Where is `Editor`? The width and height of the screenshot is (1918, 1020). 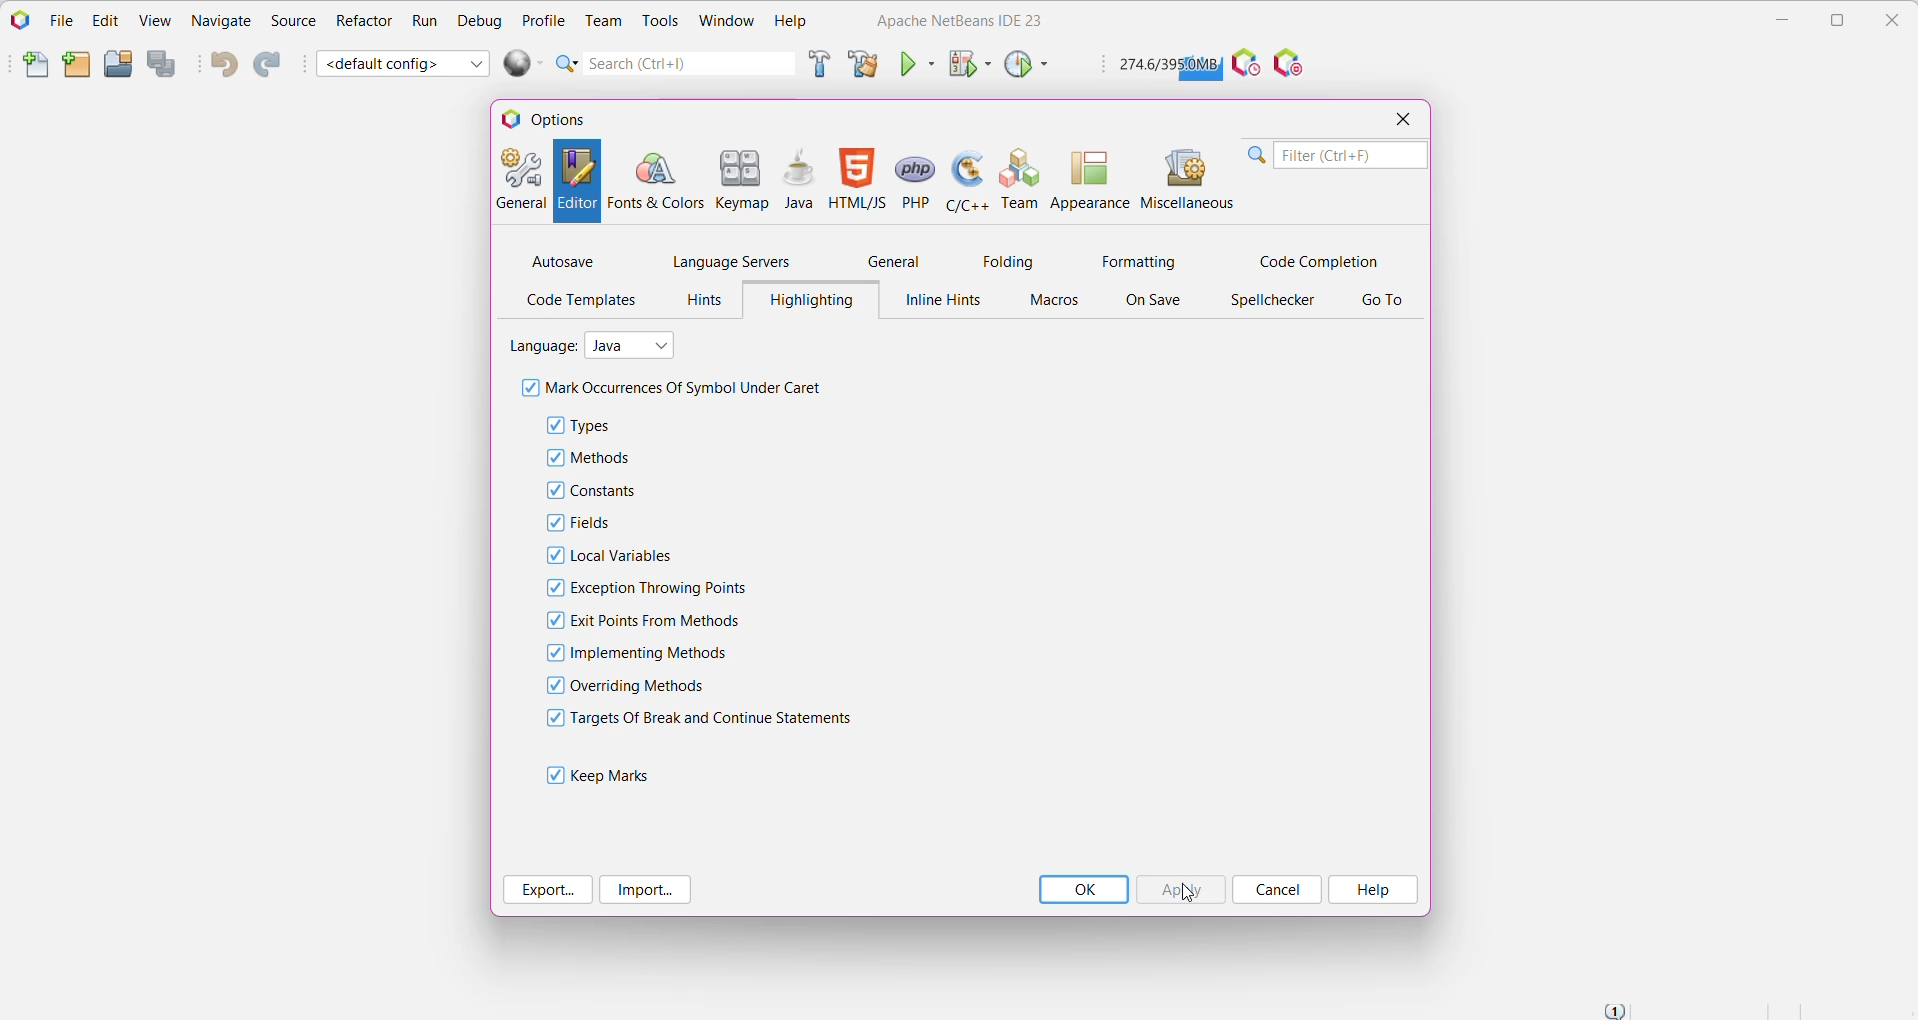 Editor is located at coordinates (579, 181).